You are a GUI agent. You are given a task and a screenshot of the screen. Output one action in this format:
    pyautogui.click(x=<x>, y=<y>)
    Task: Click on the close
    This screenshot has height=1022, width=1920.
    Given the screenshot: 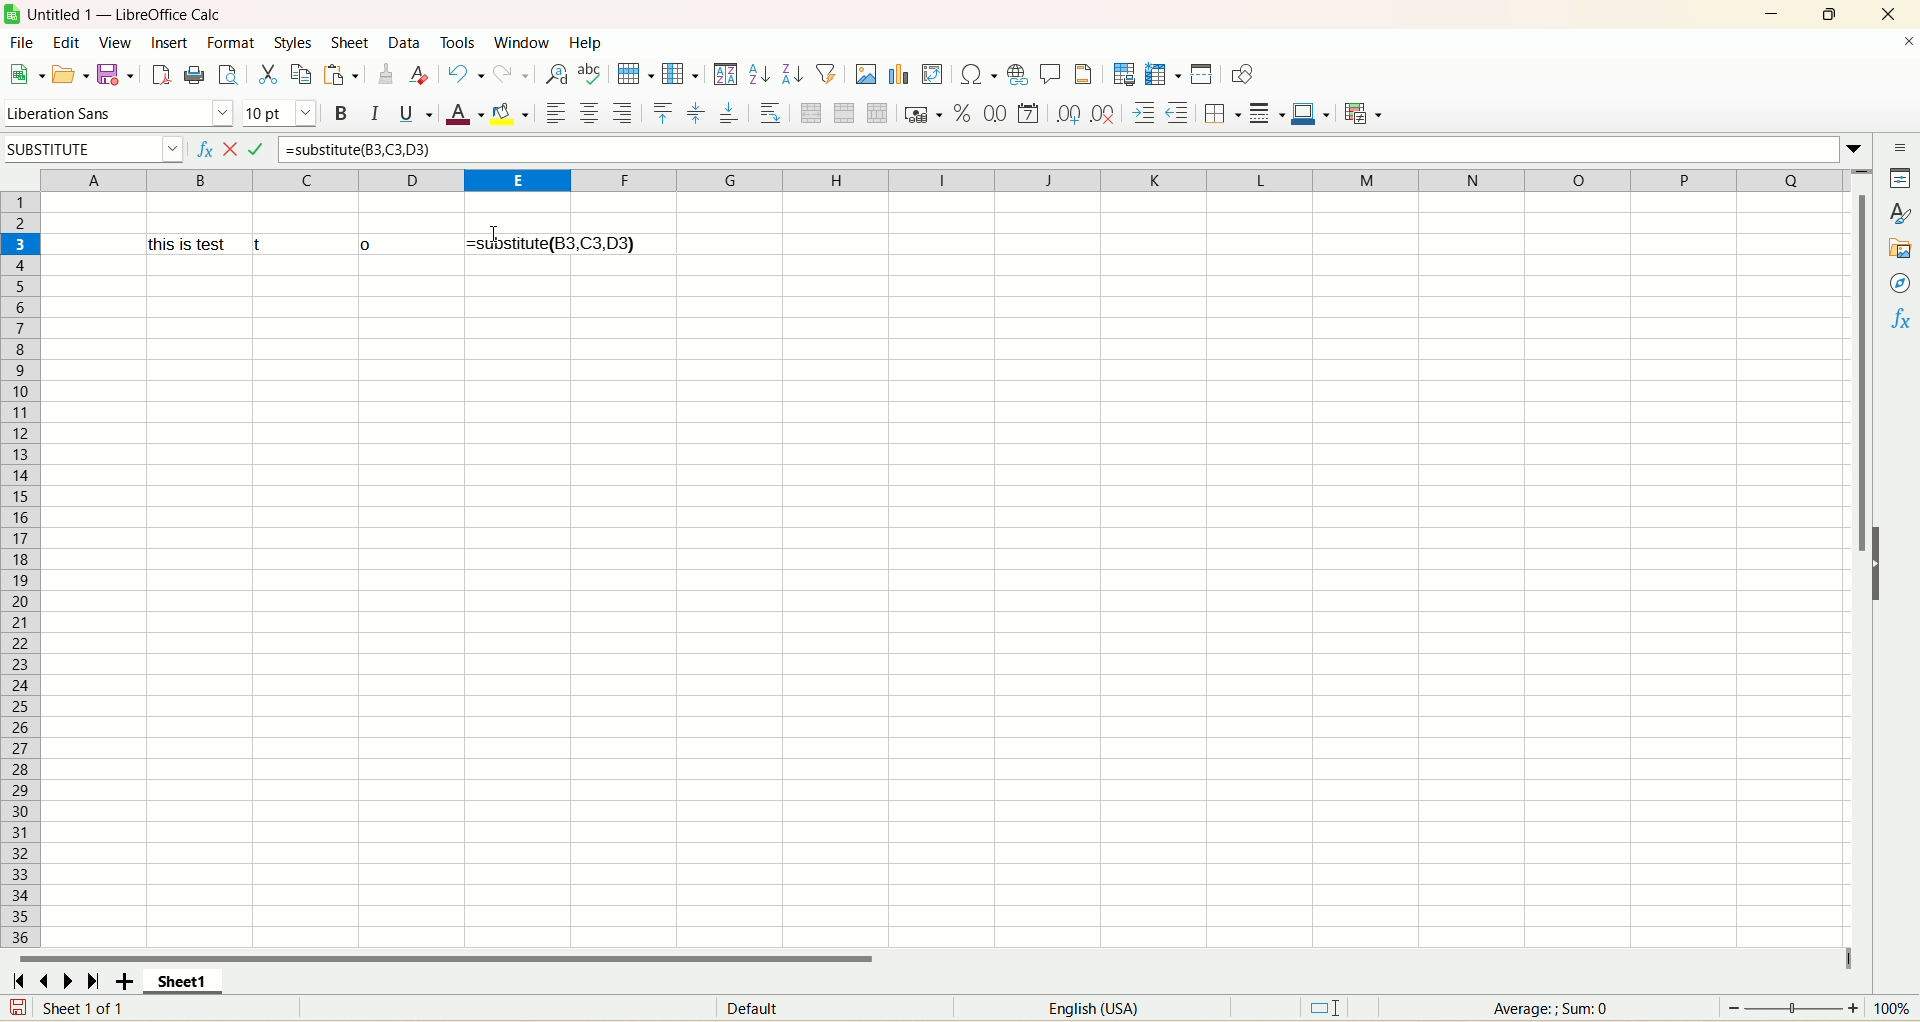 What is the action you would take?
    pyautogui.click(x=1884, y=13)
    